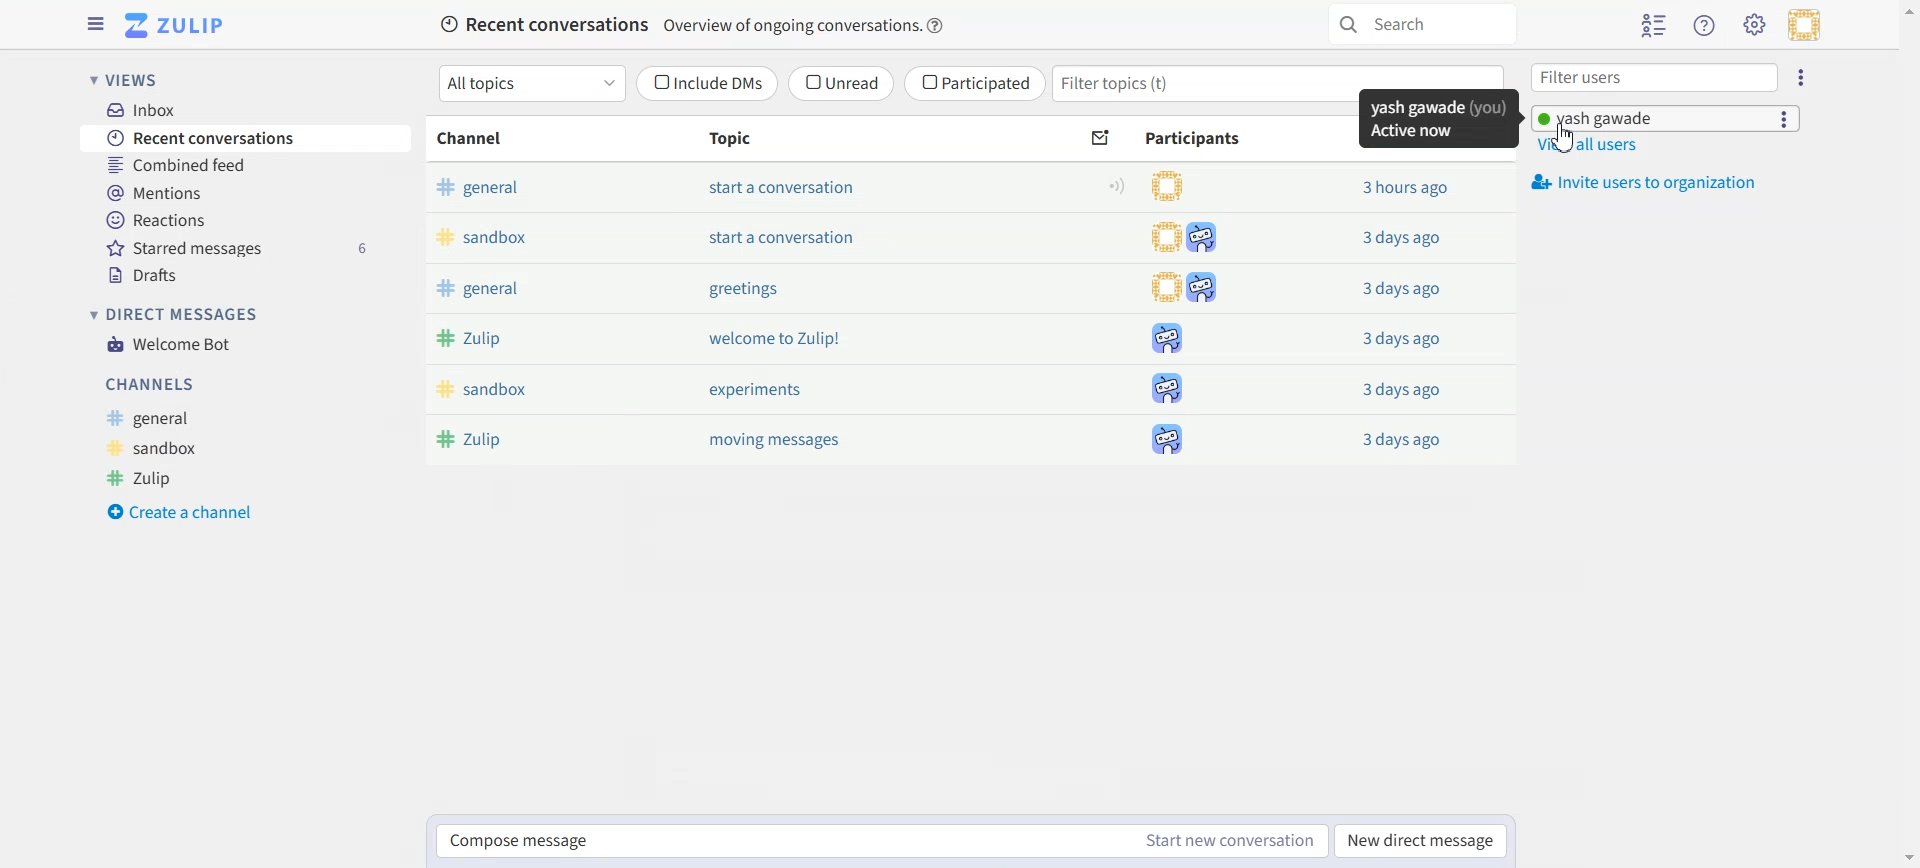 This screenshot has width=1920, height=868. I want to click on Views, so click(137, 80).